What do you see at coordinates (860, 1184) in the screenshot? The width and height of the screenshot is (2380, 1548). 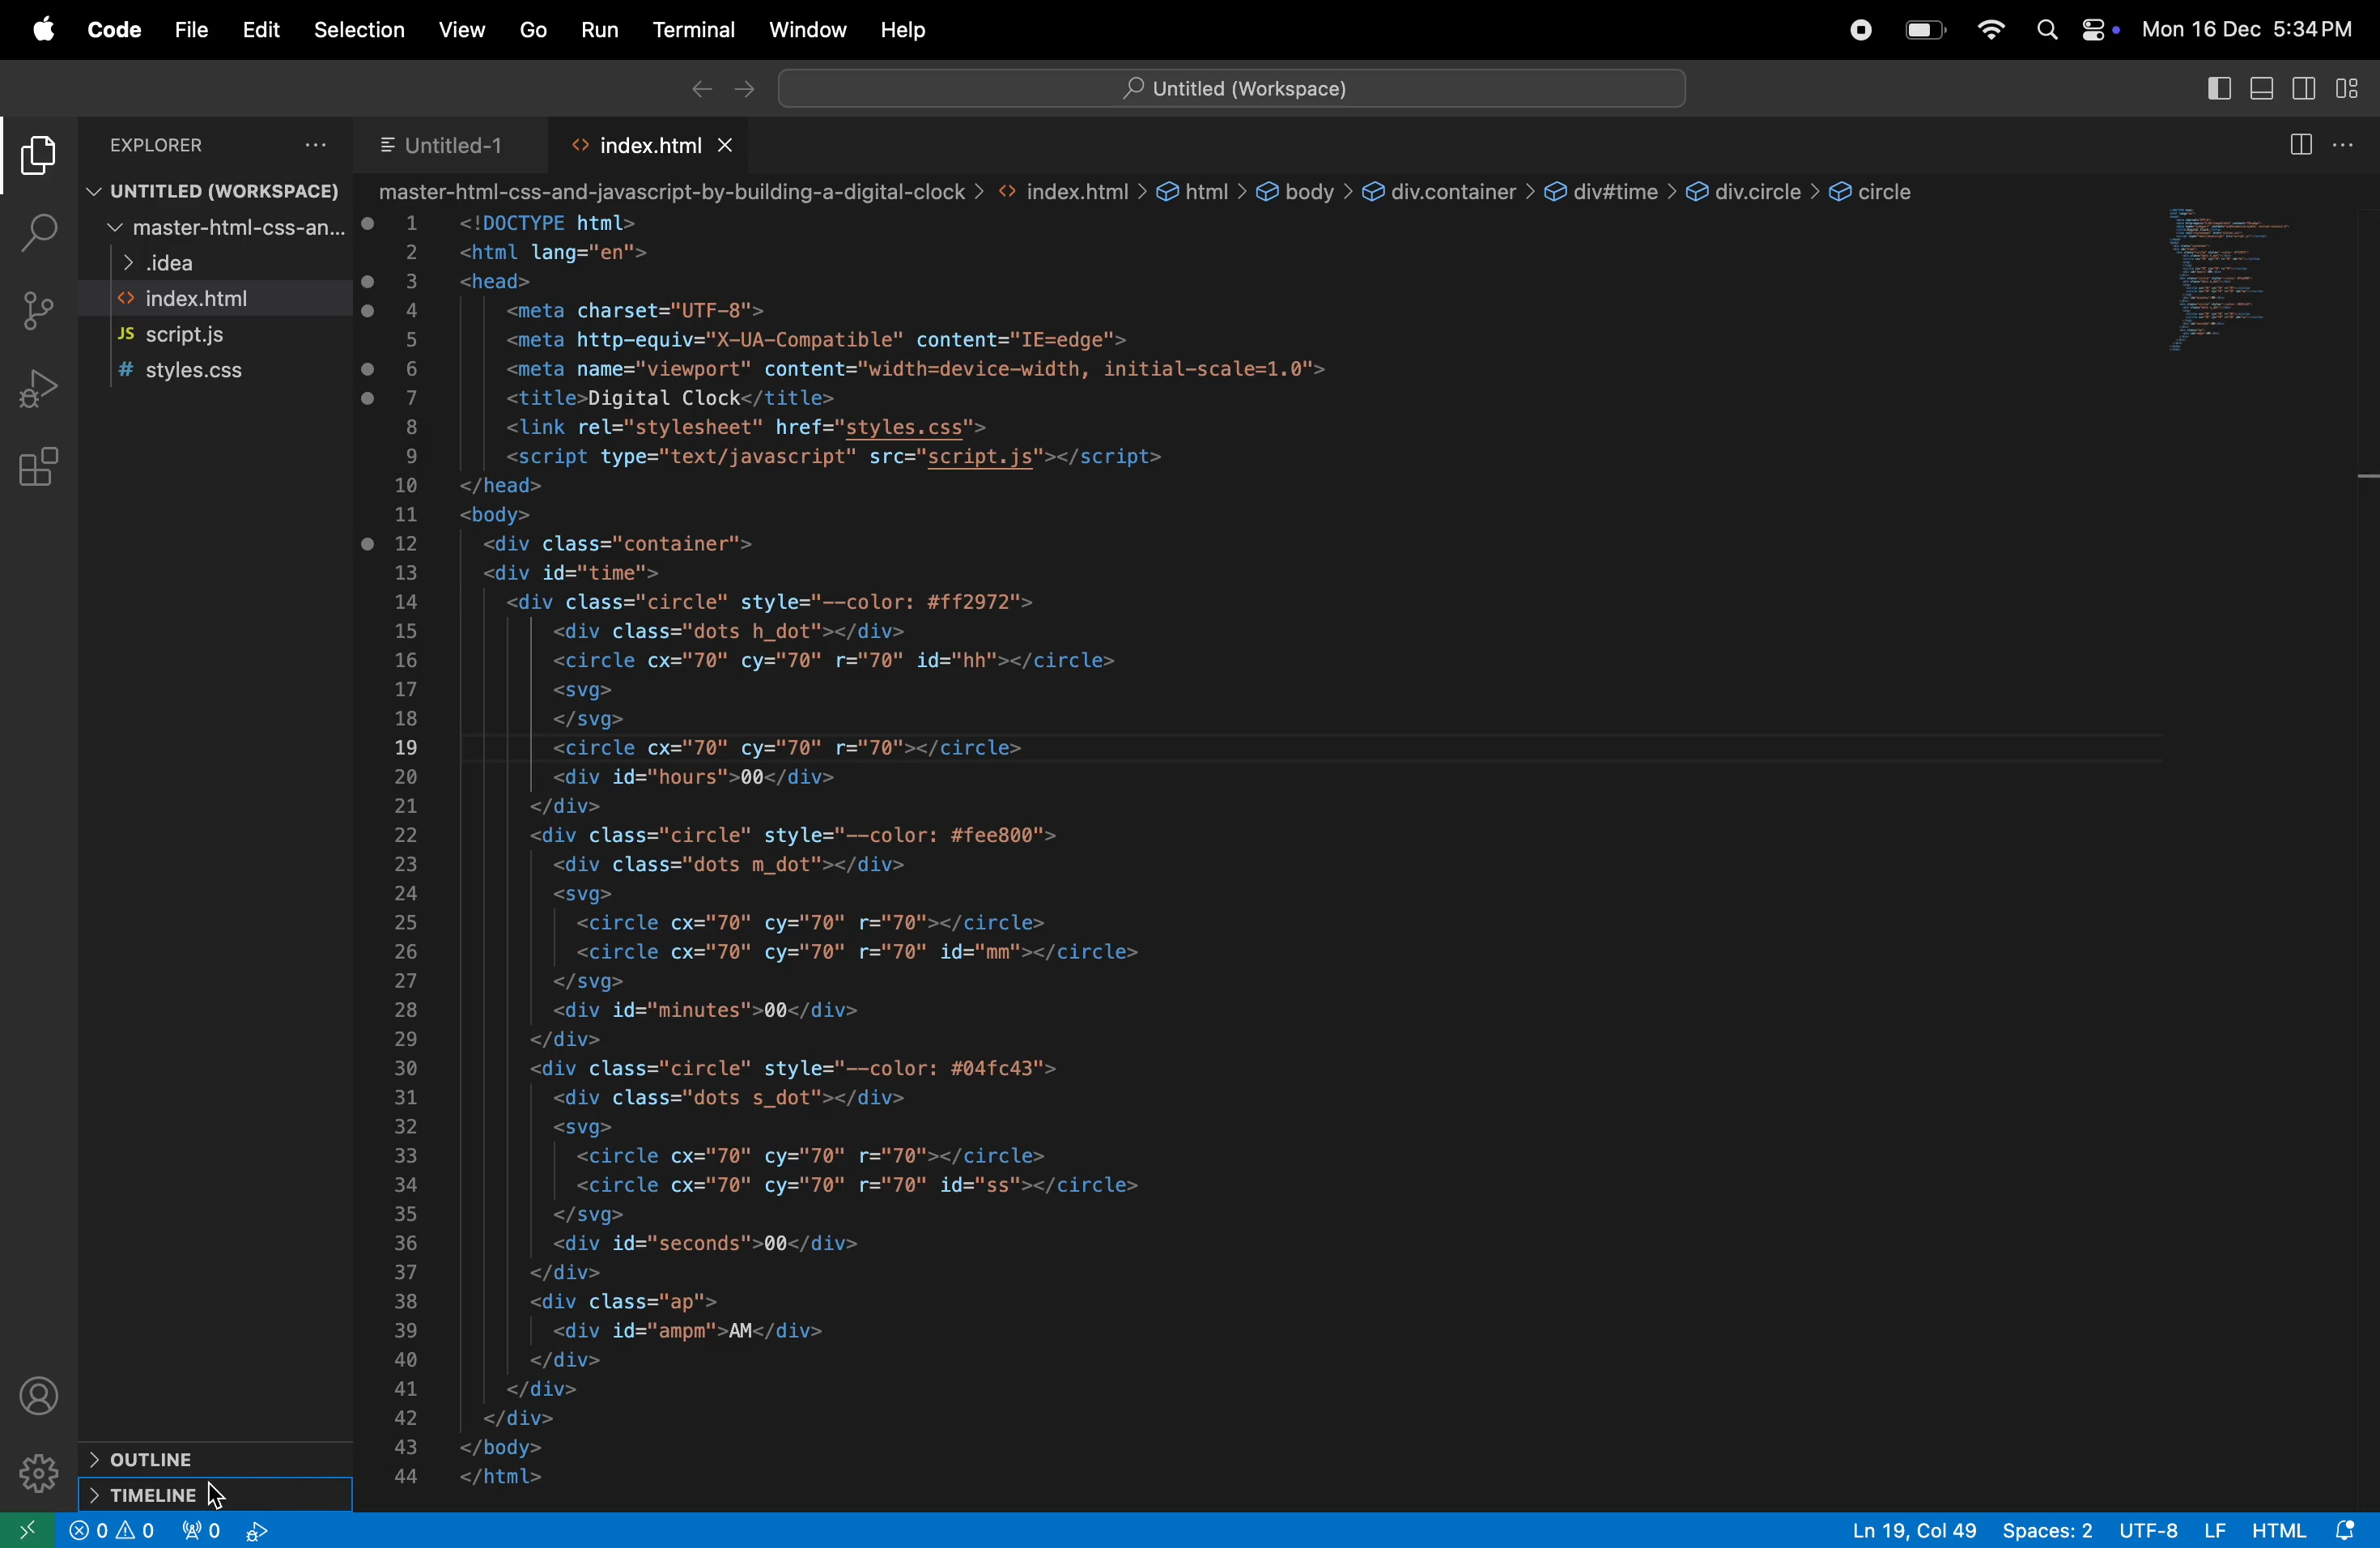 I see `<circle cx="70" cy="70" r="70" id="ss"></circle>` at bounding box center [860, 1184].